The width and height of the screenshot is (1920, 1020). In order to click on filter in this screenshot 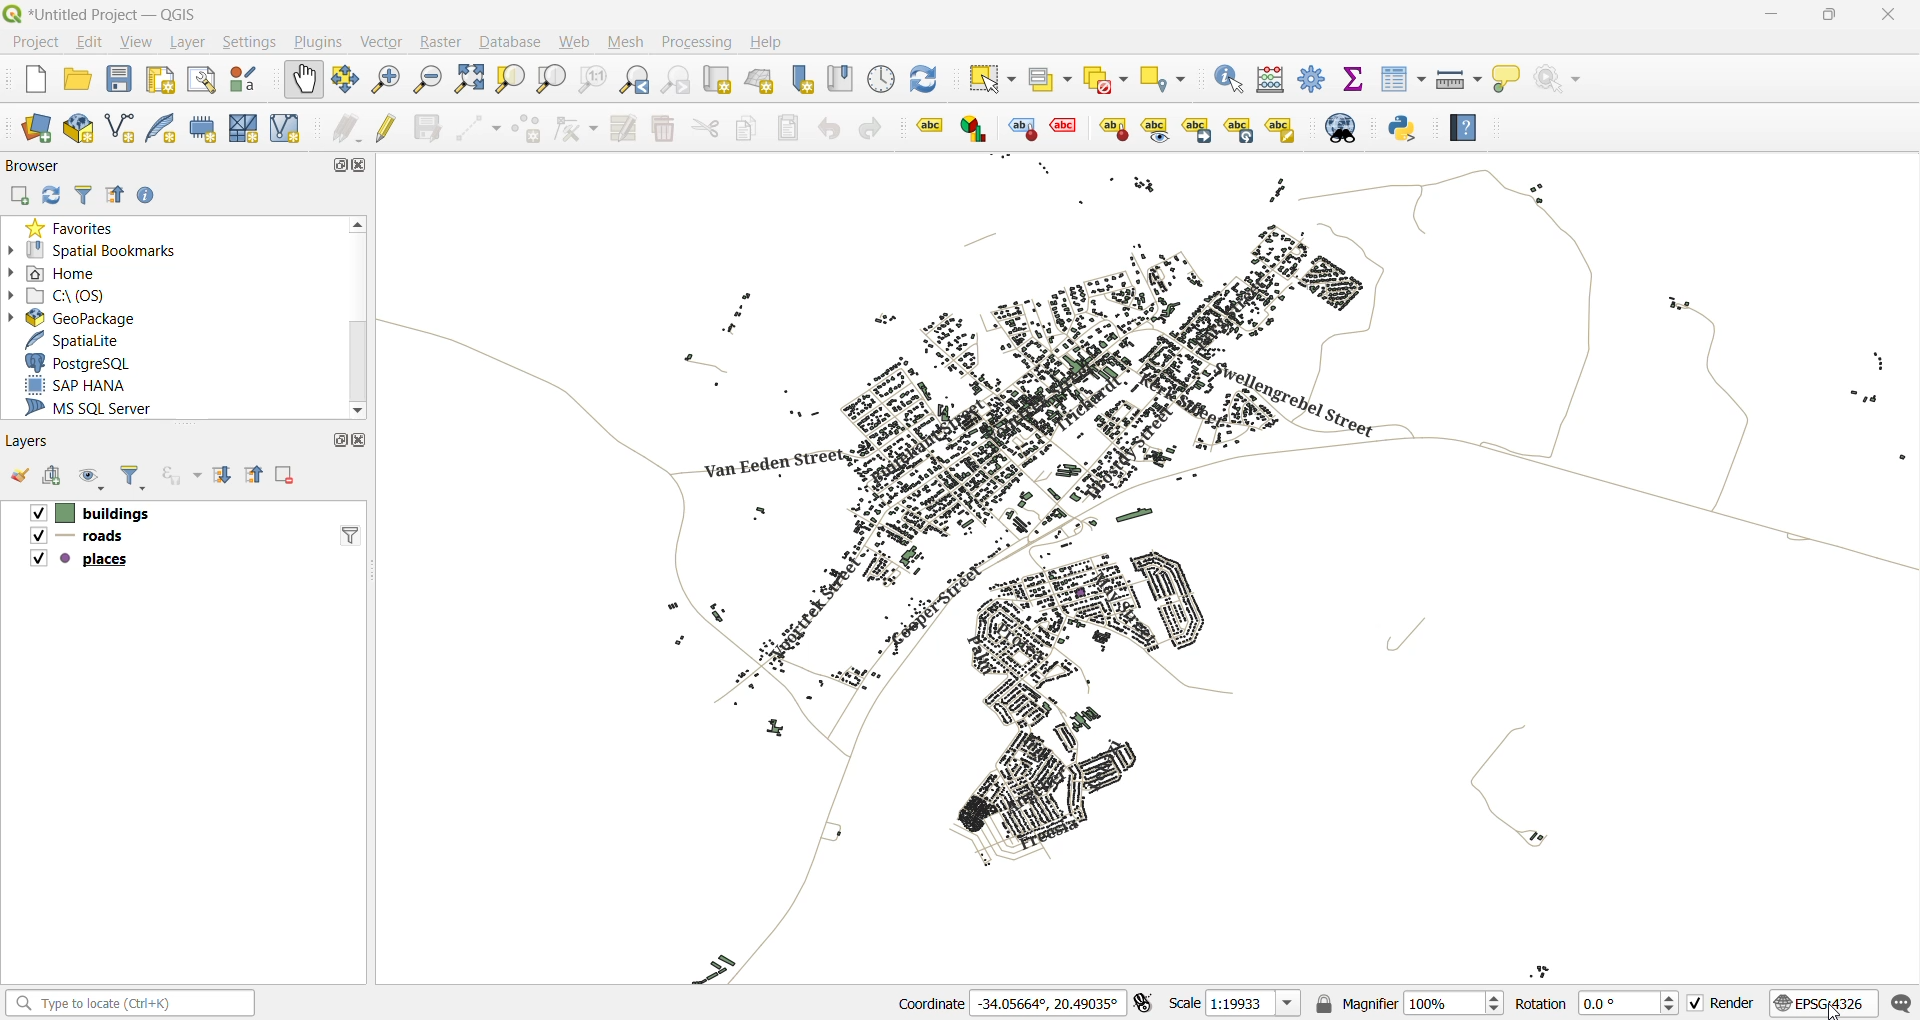, I will do `click(85, 195)`.